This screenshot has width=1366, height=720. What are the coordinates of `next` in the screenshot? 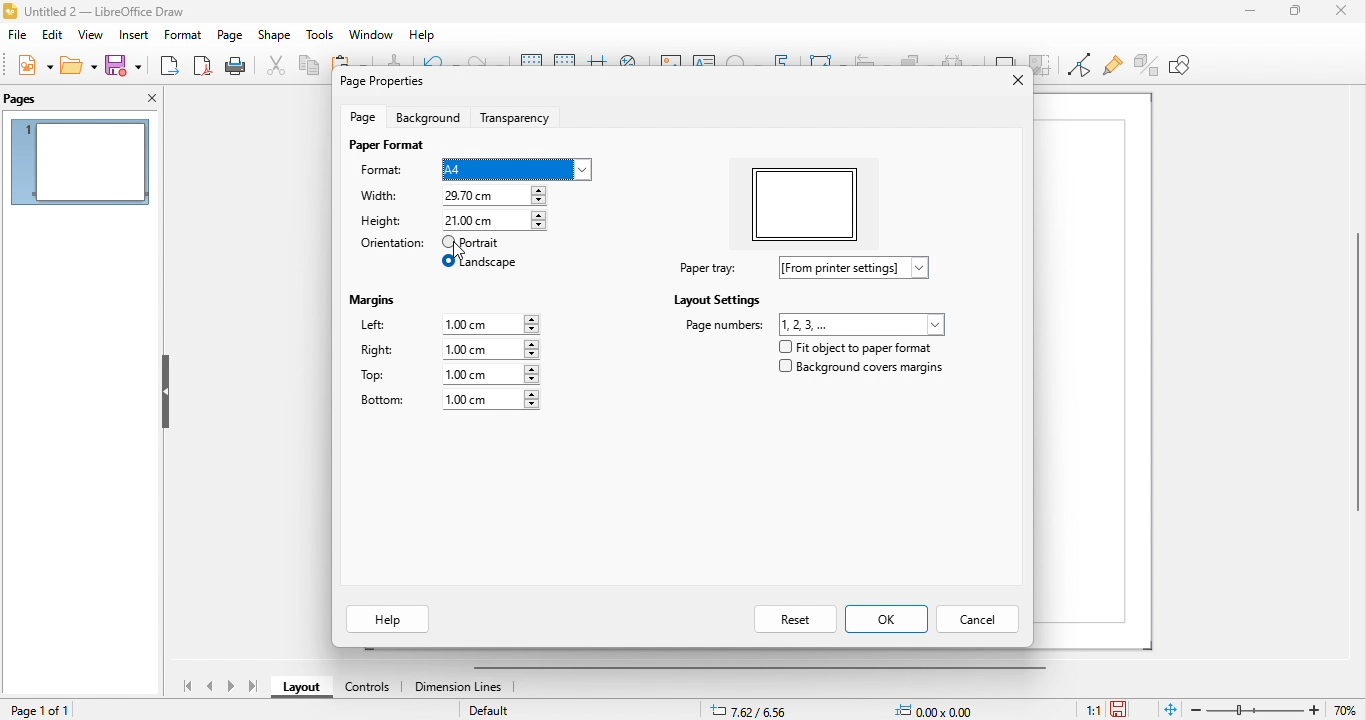 It's located at (229, 687).